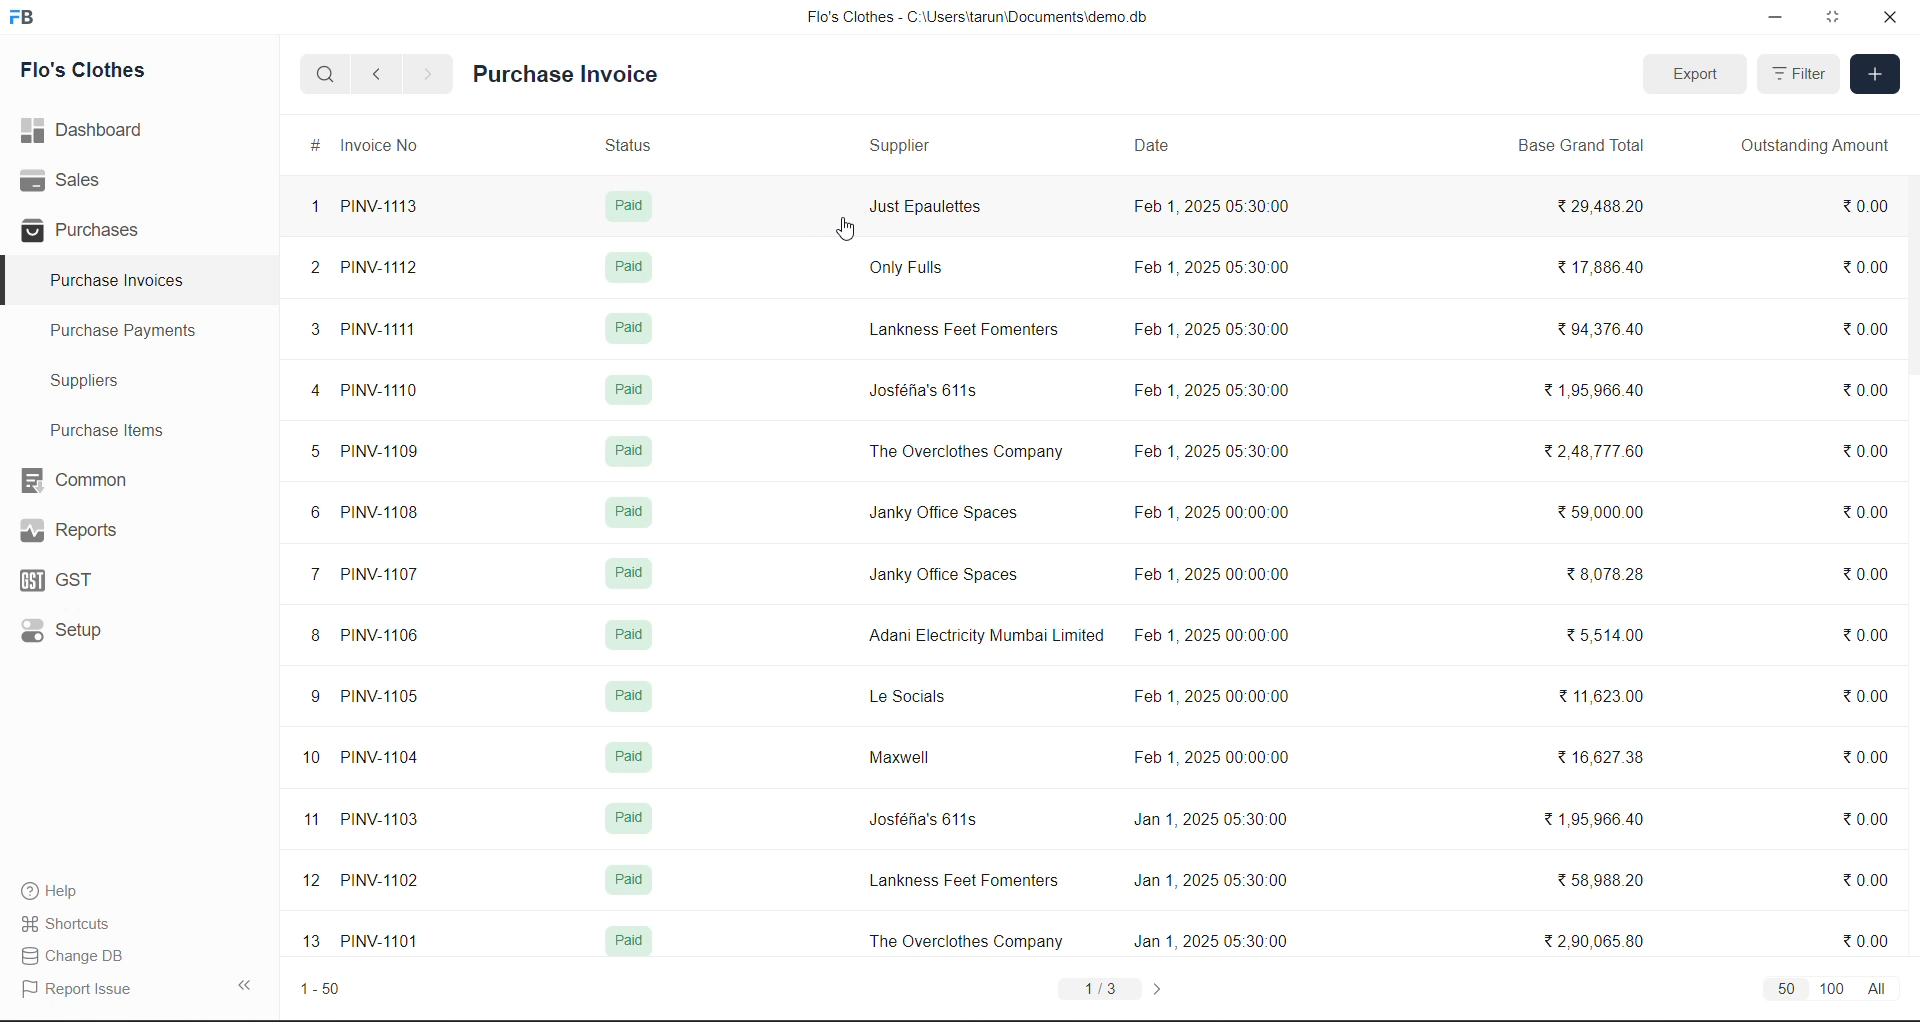 The width and height of the screenshot is (1920, 1022). Describe the element at coordinates (629, 696) in the screenshot. I see `Paid` at that location.